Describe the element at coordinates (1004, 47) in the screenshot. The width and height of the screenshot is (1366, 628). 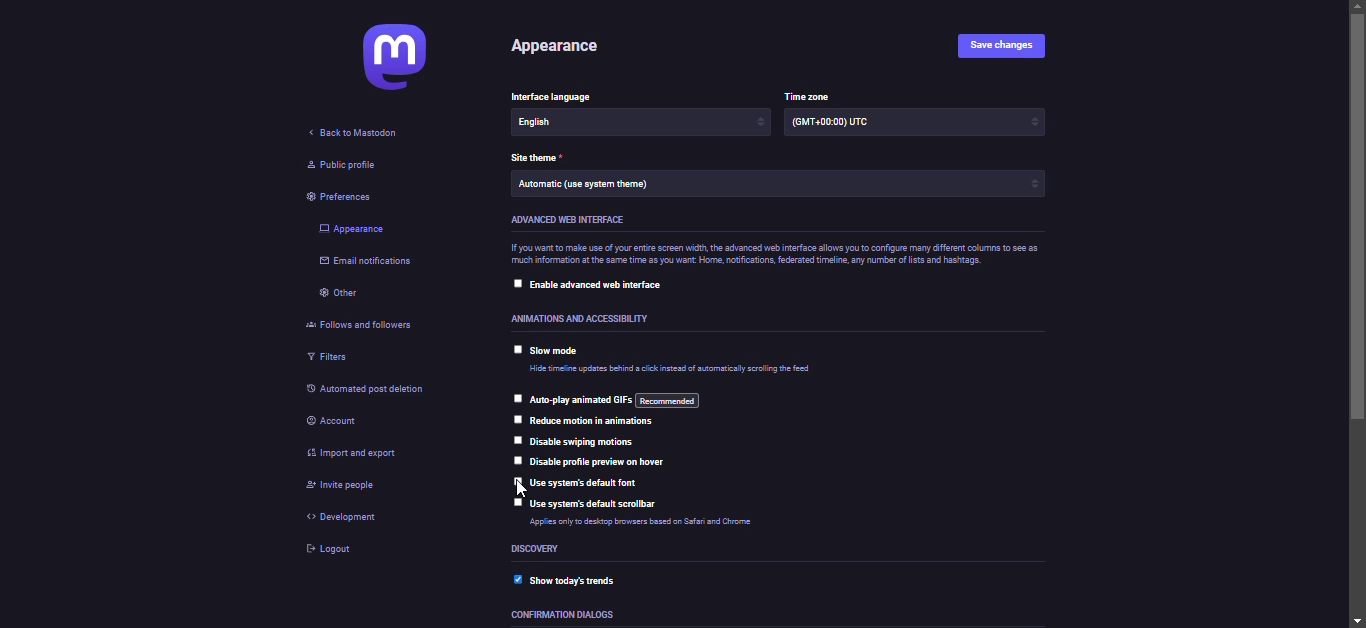
I see `save changes` at that location.